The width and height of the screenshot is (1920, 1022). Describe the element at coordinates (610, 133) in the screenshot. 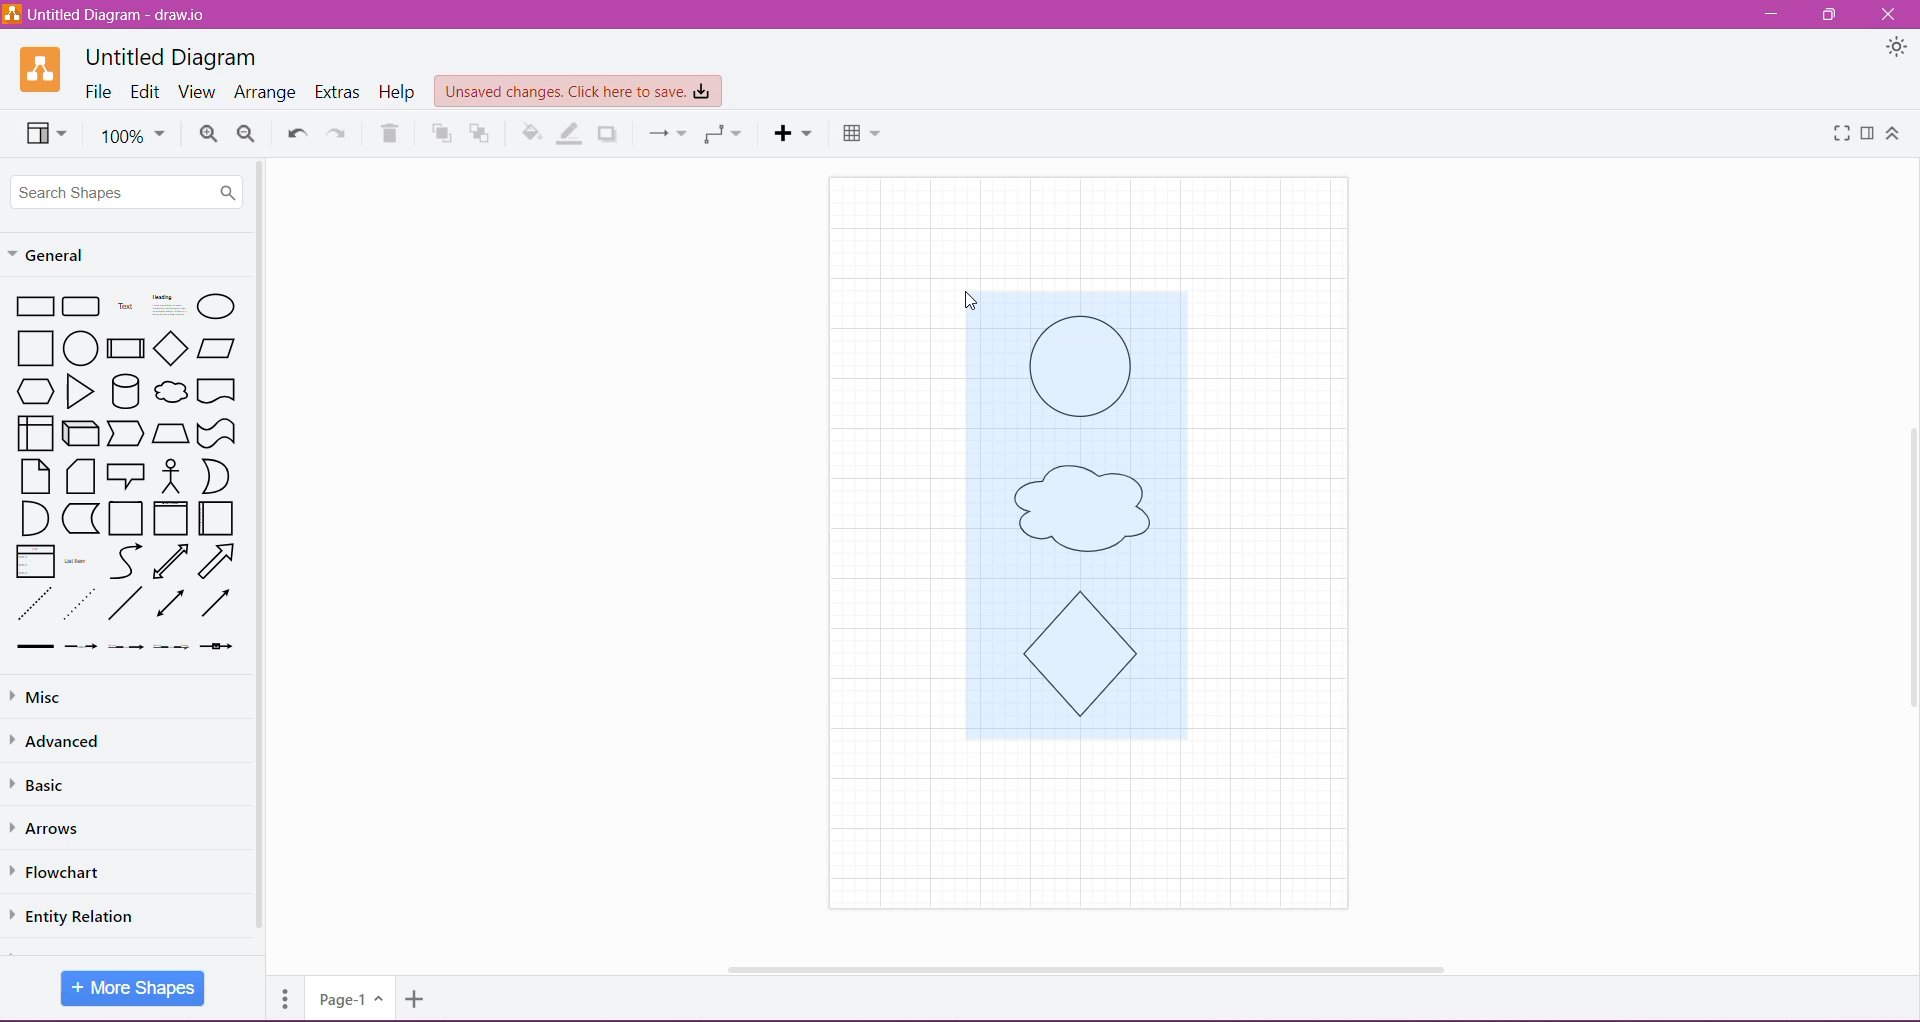

I see `Shadow` at that location.